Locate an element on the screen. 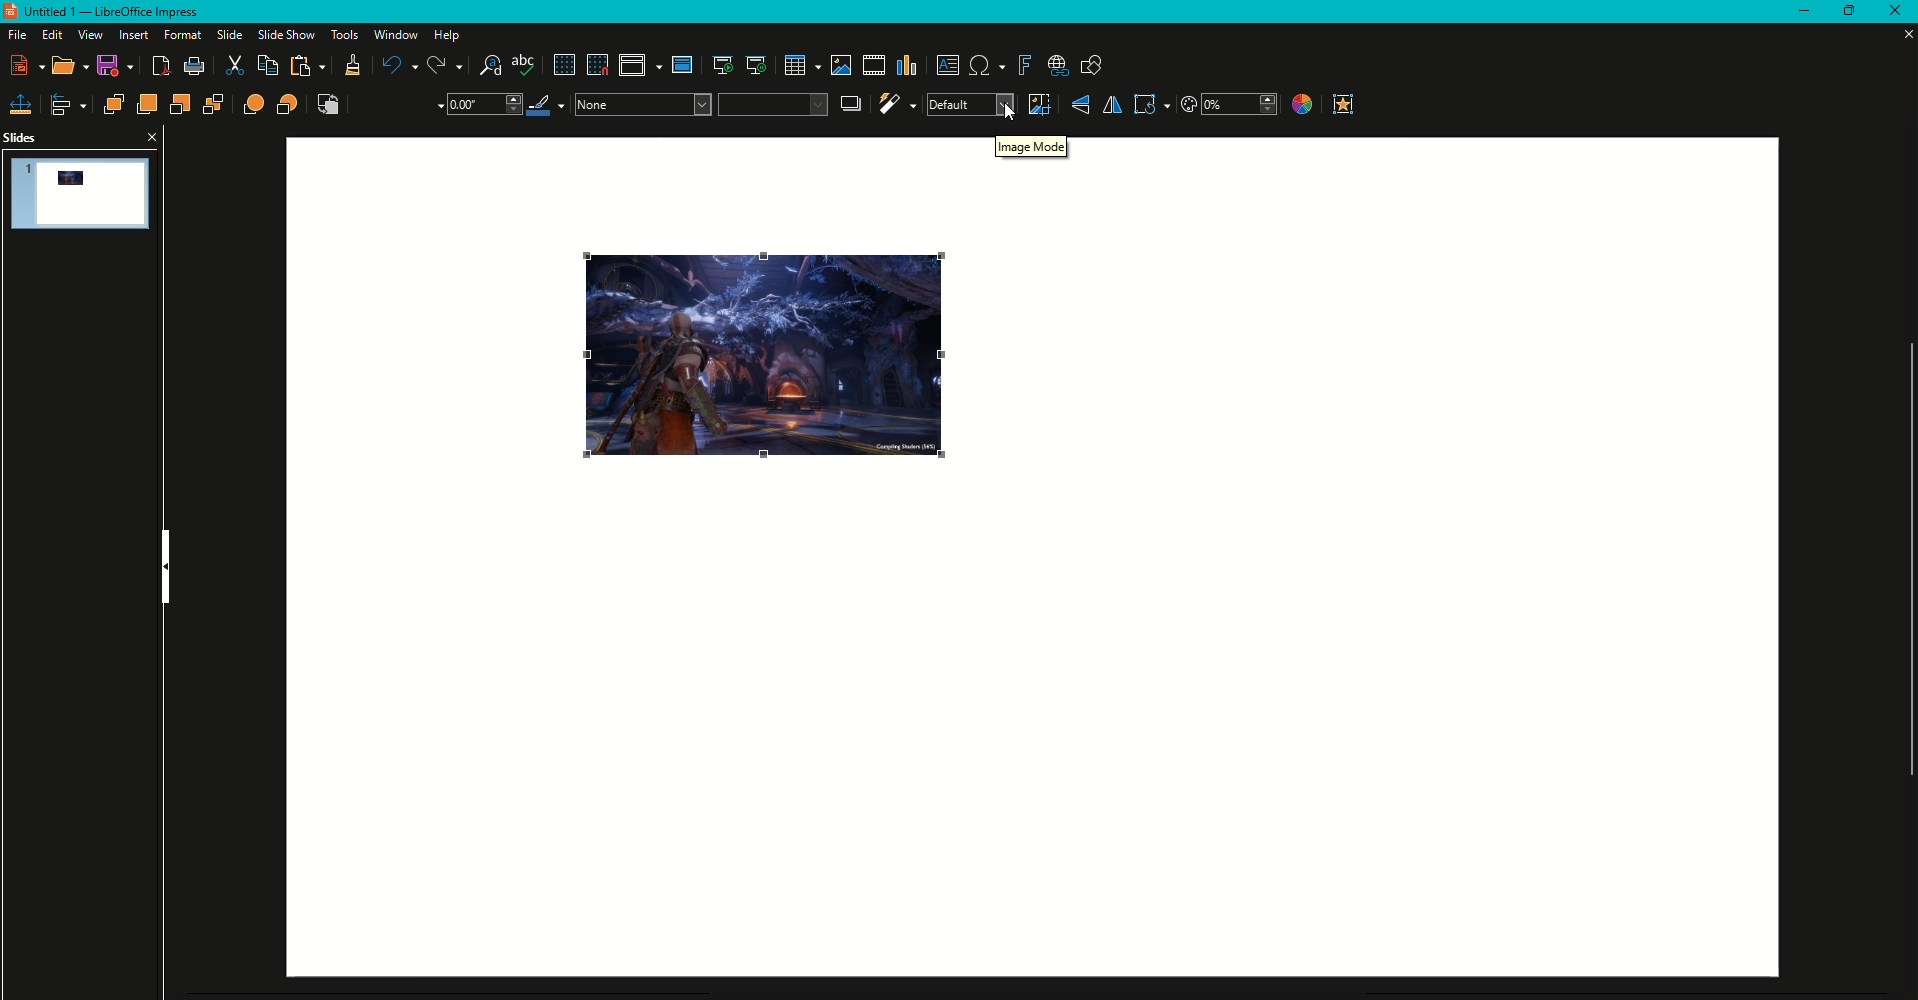 This screenshot has width=1918, height=1000. Display Views is located at coordinates (640, 68).